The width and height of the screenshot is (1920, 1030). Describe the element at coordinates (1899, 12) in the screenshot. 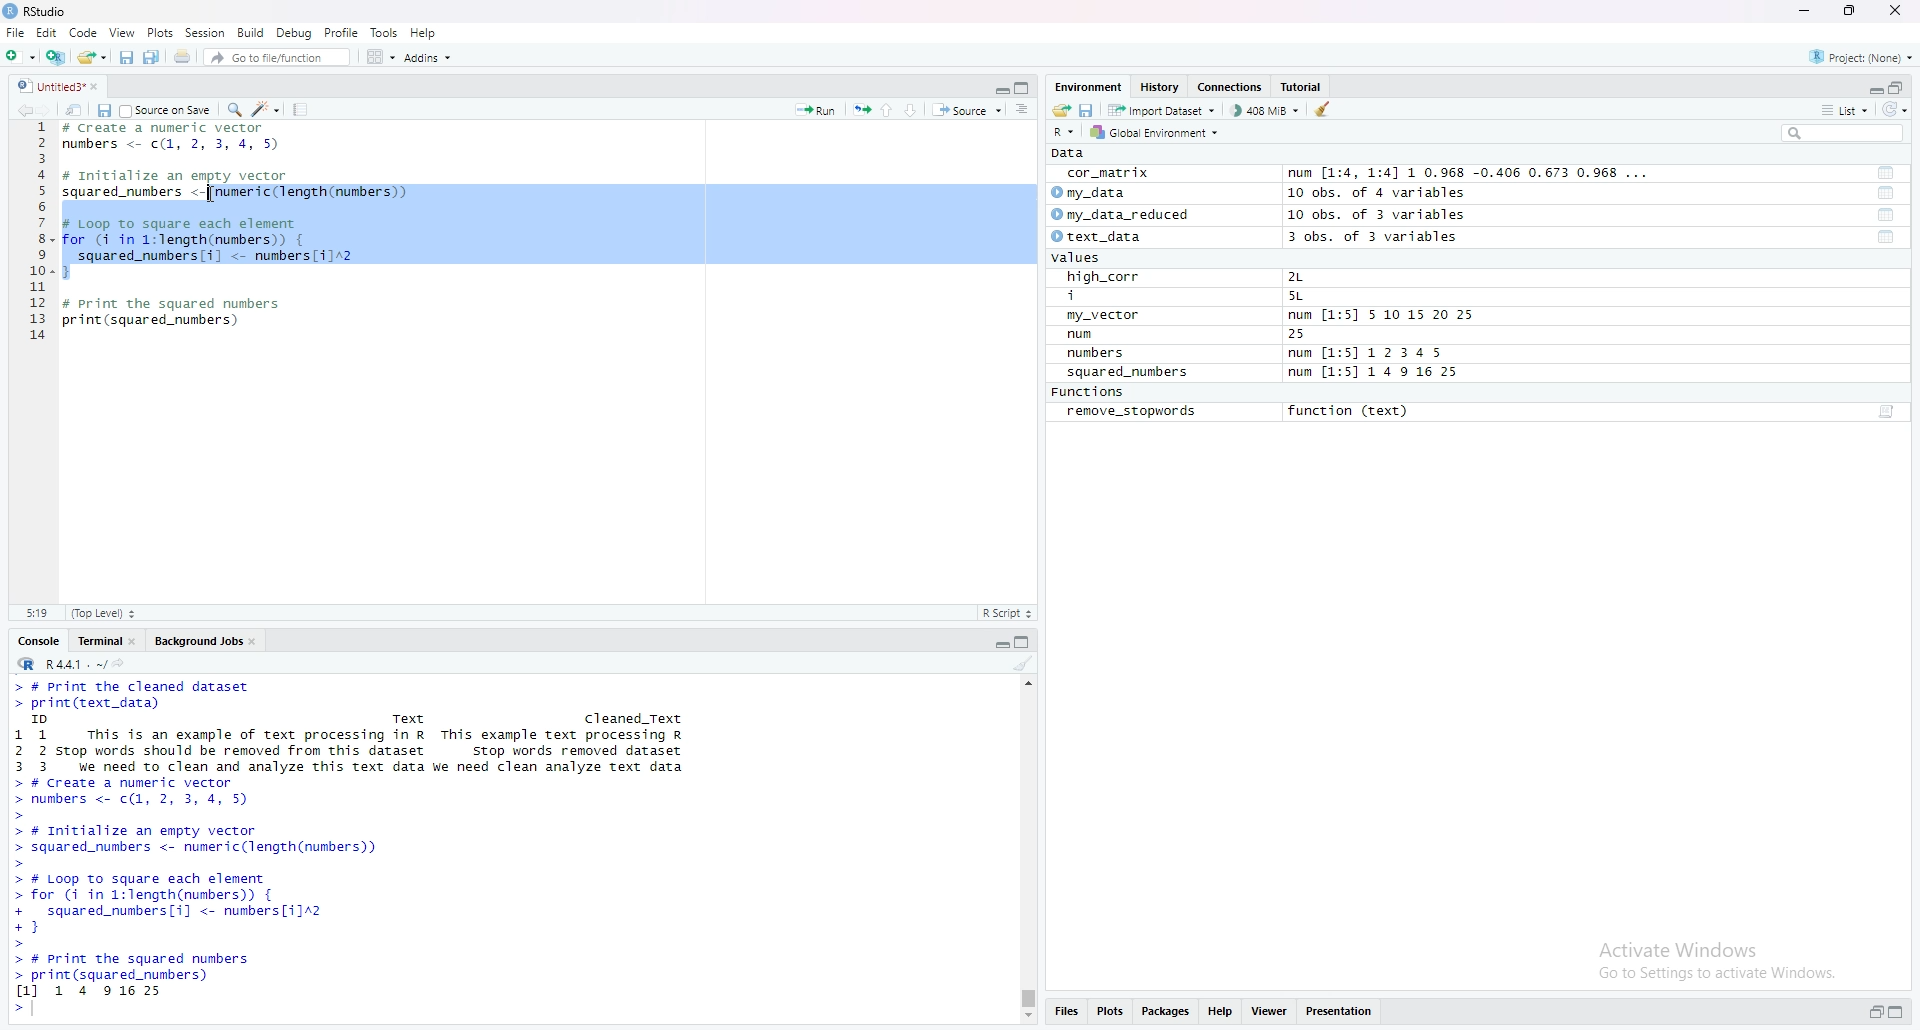

I see `close` at that location.